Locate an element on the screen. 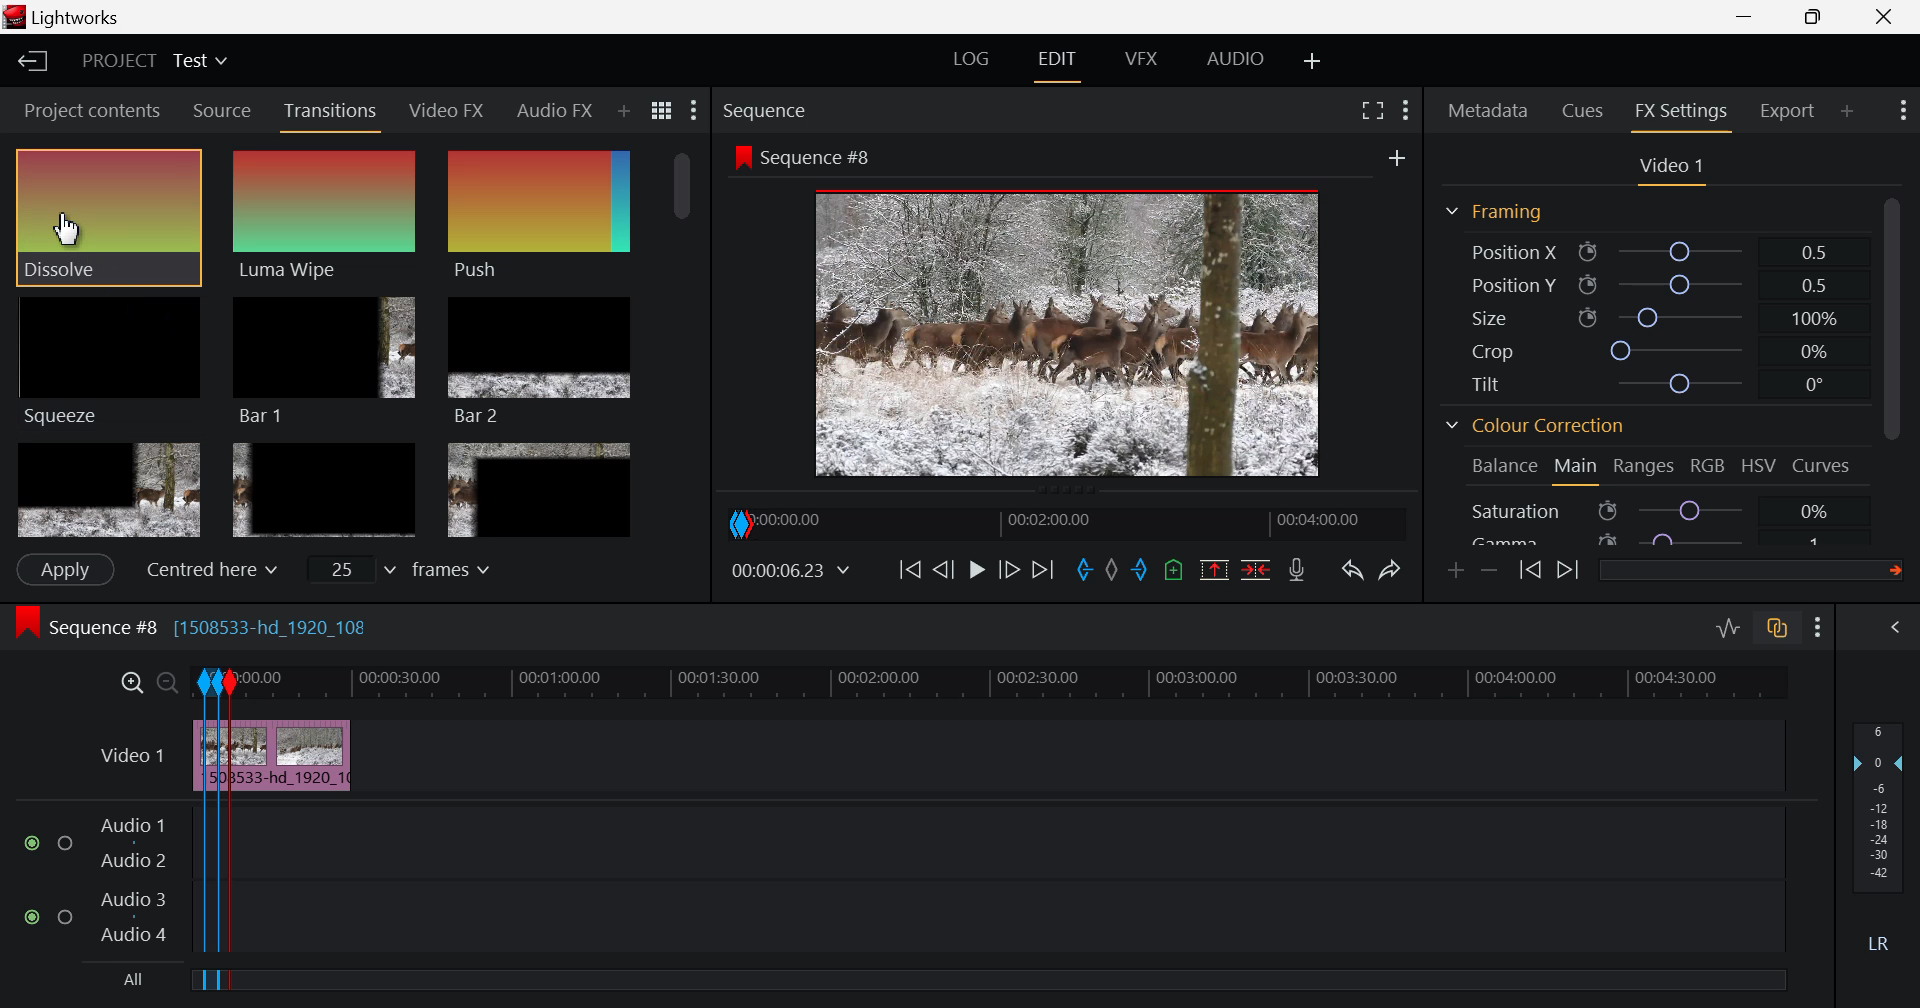 The height and width of the screenshot is (1008, 1920). Video Paused is located at coordinates (977, 574).